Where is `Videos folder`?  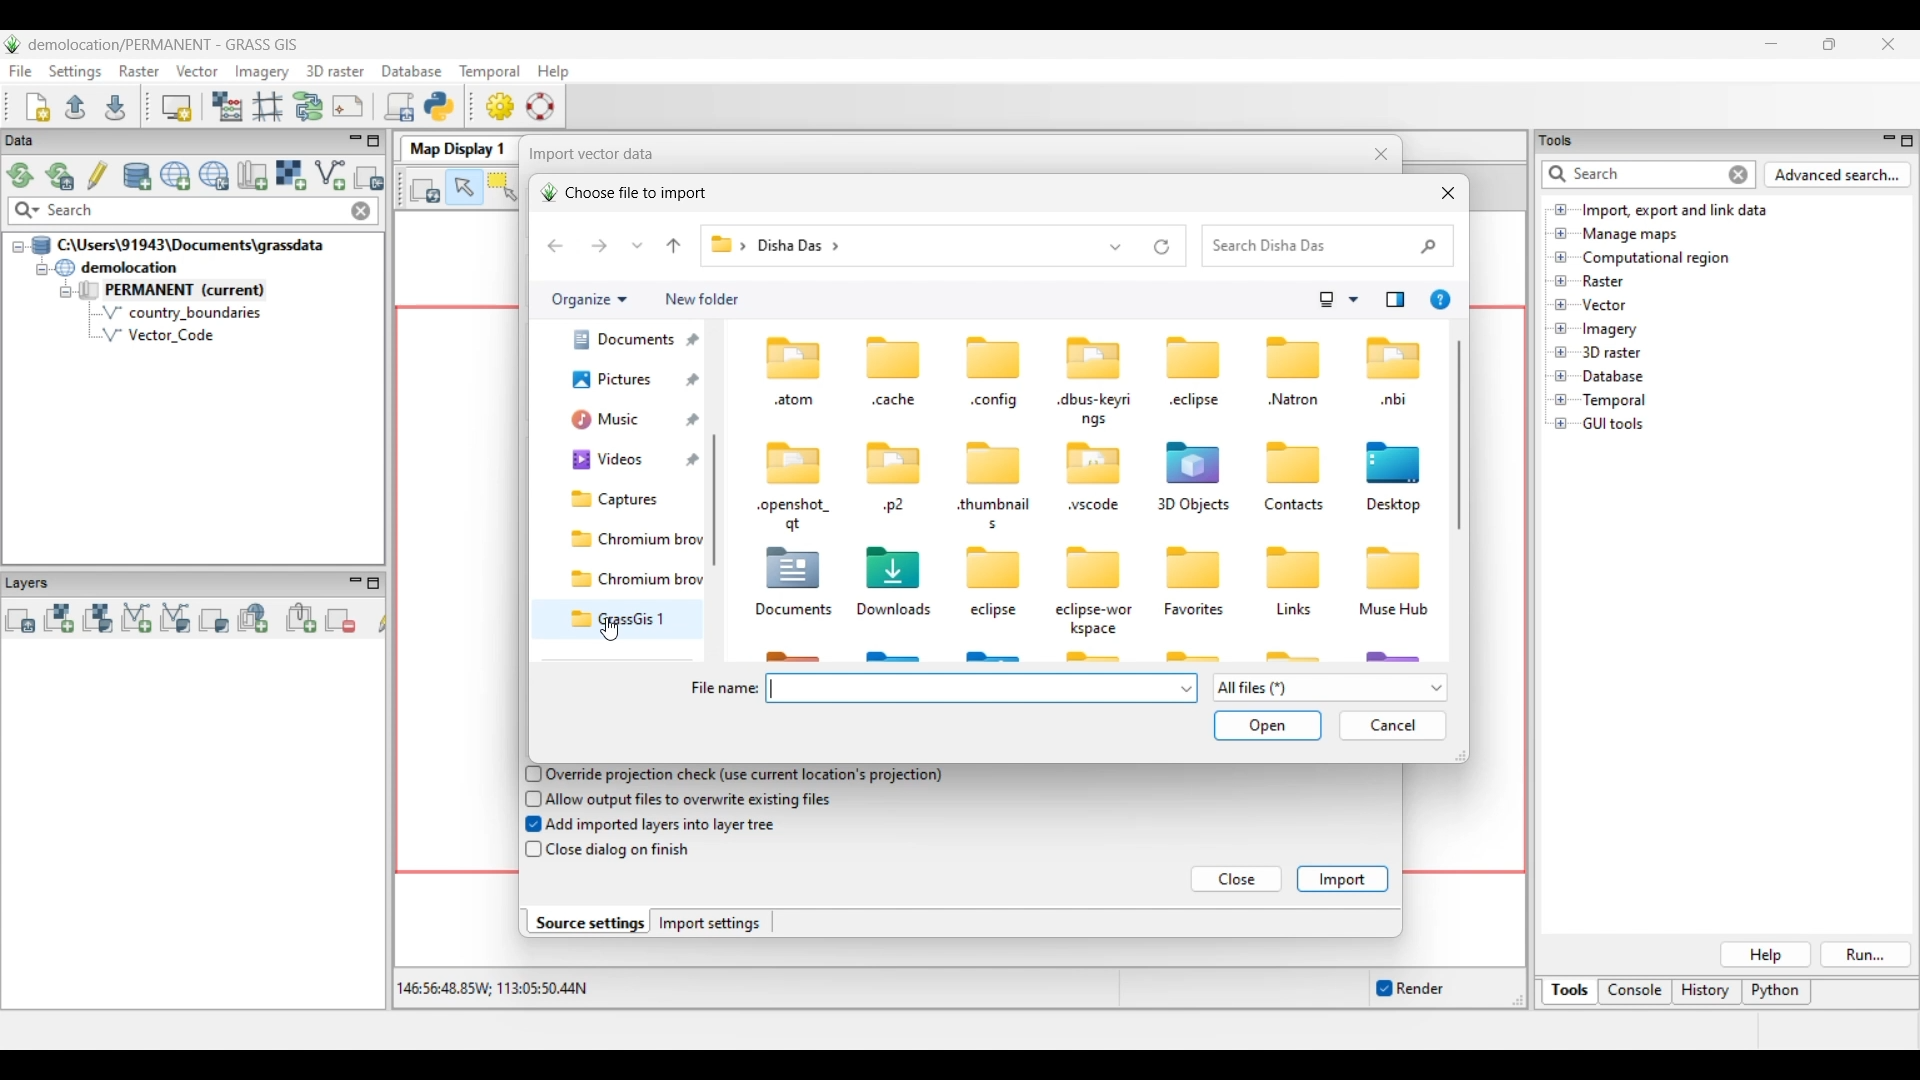 Videos folder is located at coordinates (630, 461).